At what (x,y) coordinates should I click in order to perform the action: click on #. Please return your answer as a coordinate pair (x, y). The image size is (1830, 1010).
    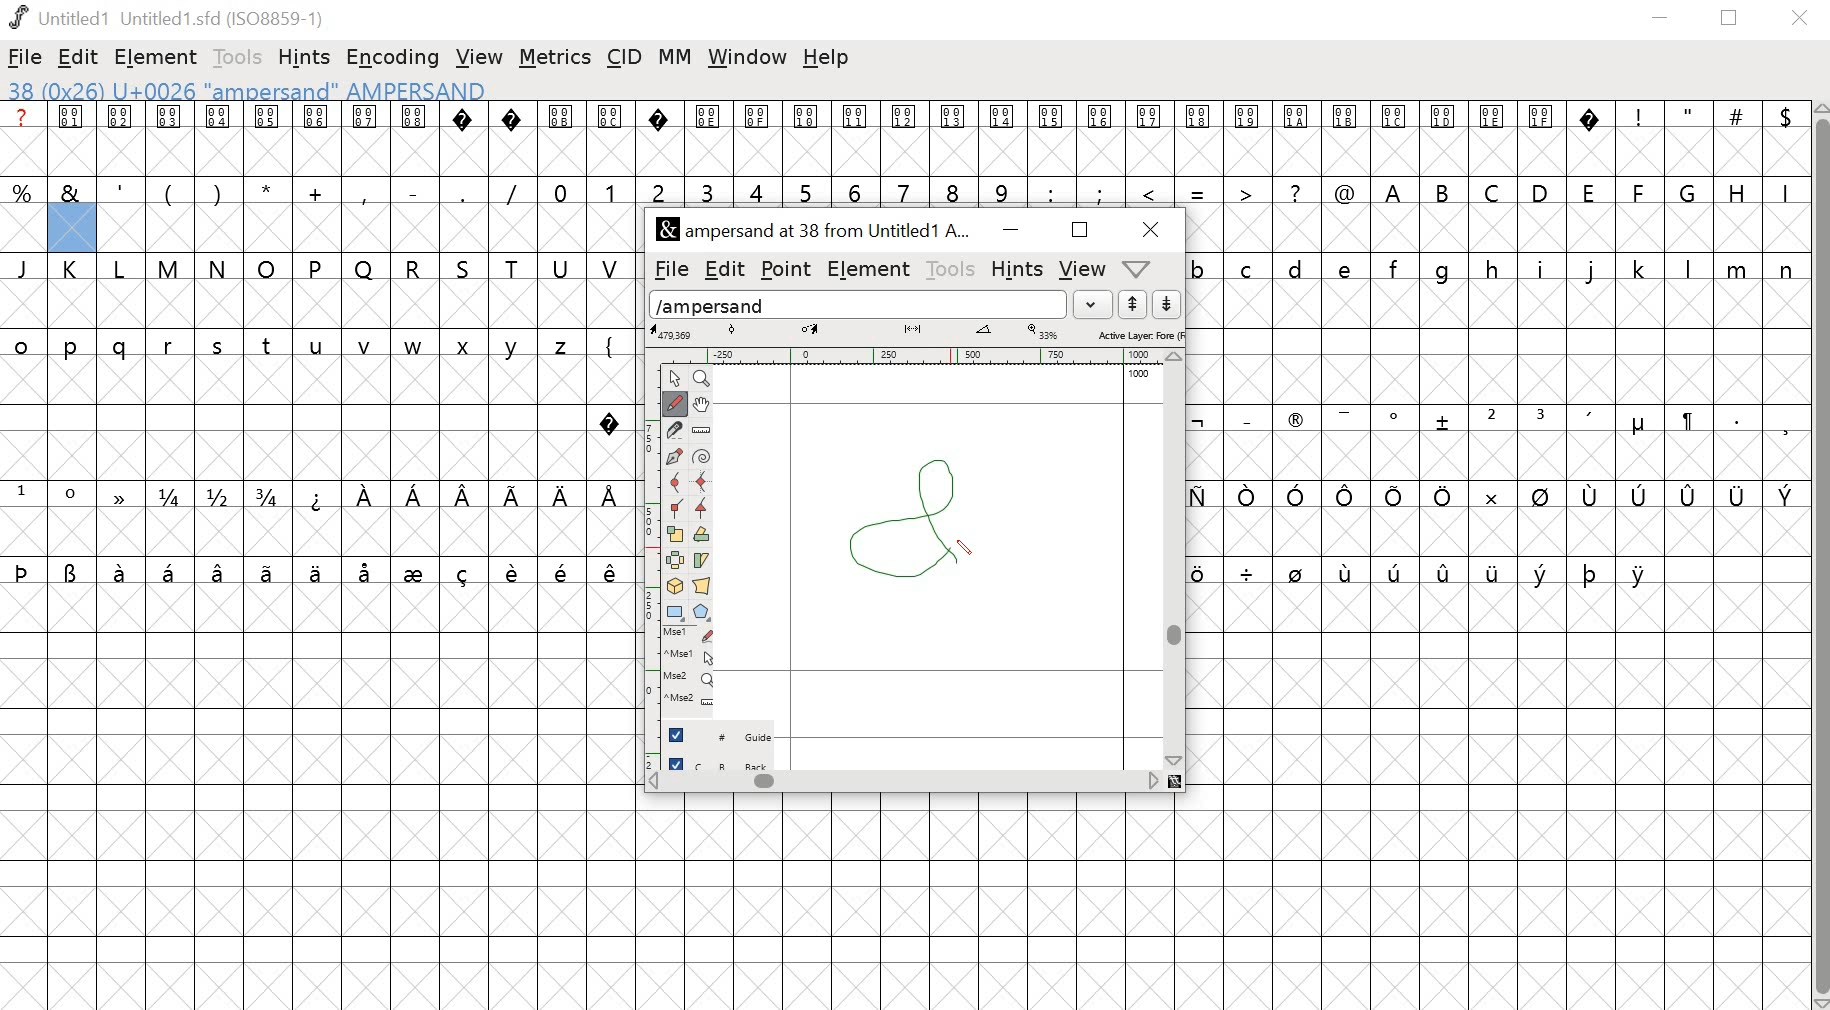
    Looking at the image, I should click on (1737, 140).